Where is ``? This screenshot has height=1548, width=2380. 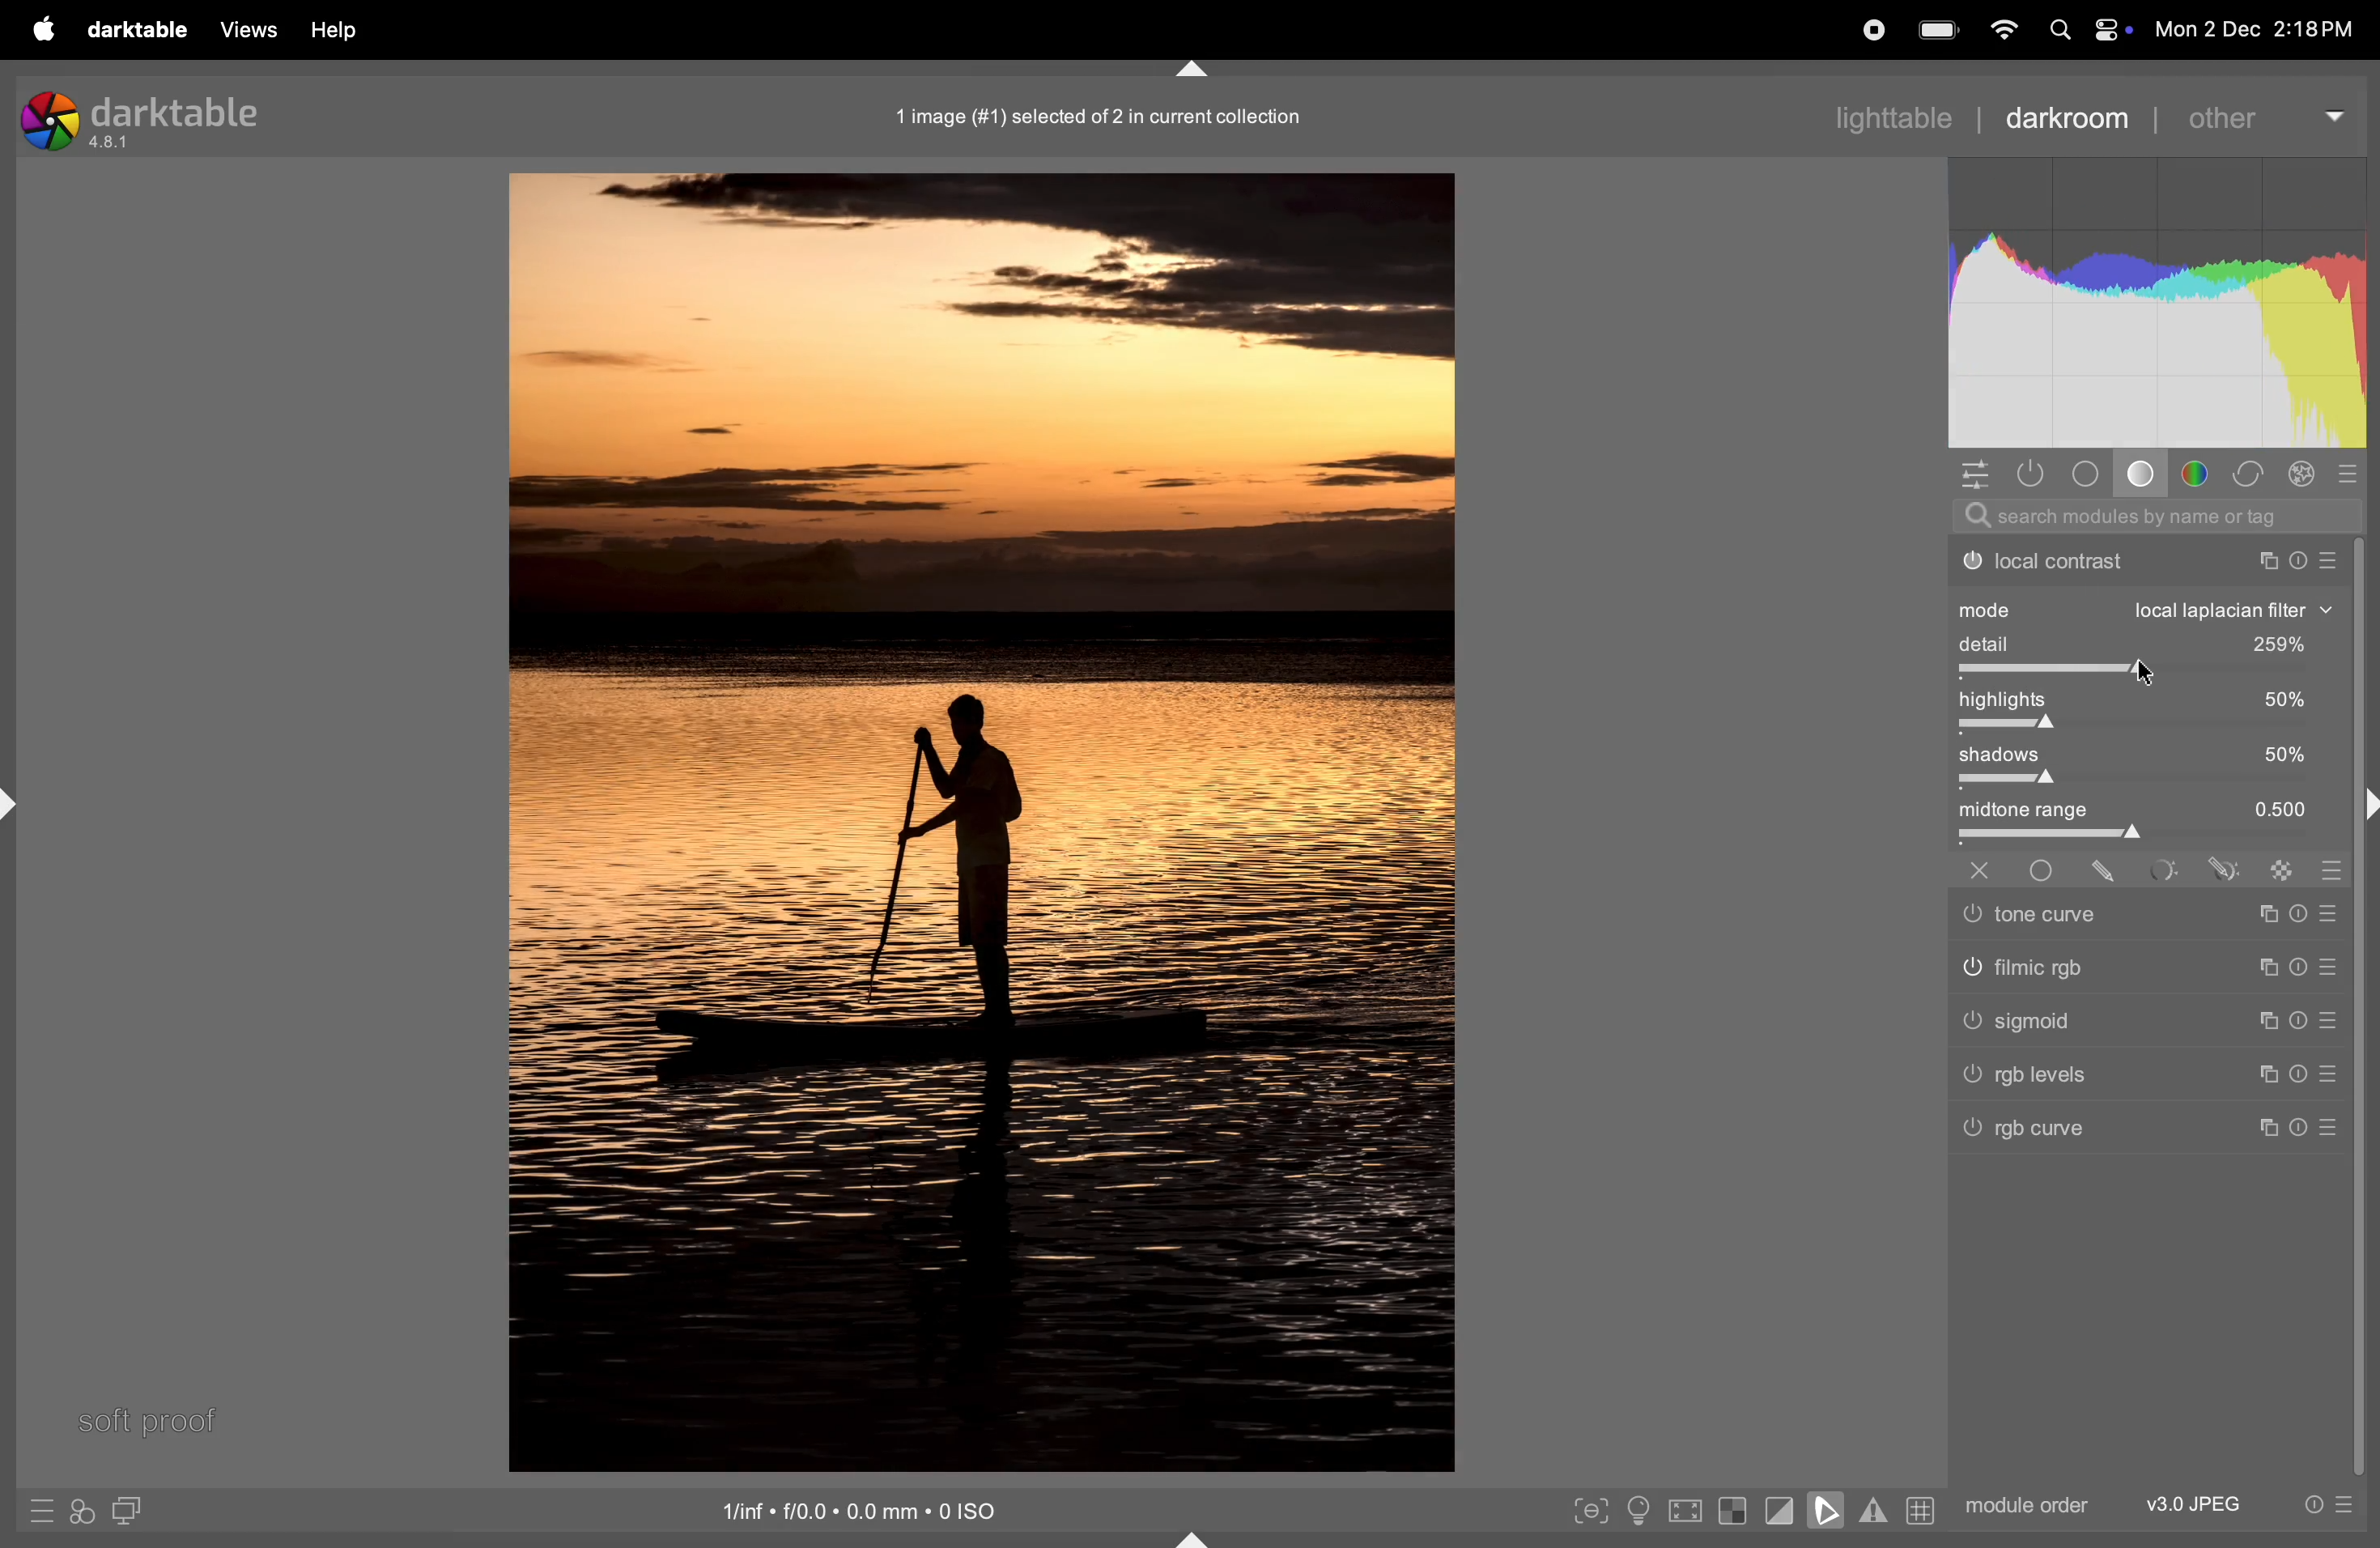
 is located at coordinates (2303, 1128).